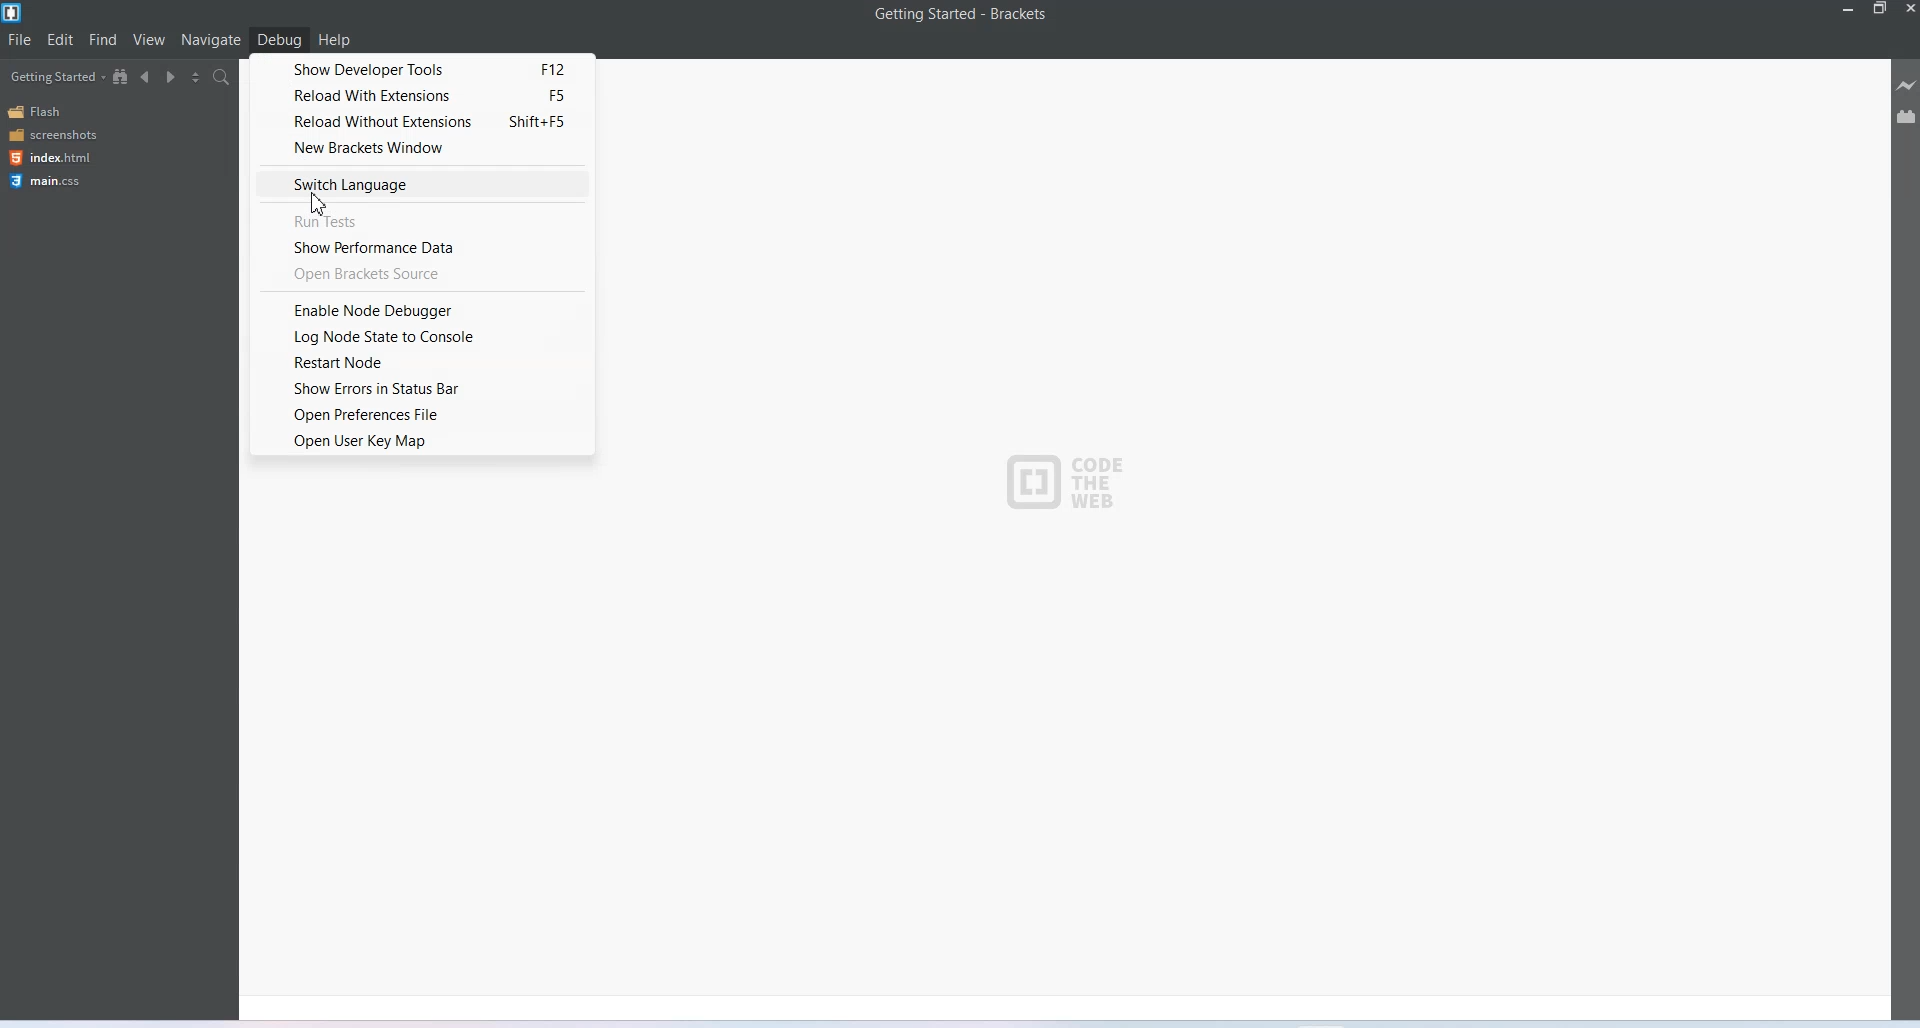 The height and width of the screenshot is (1028, 1920). Describe the element at coordinates (422, 274) in the screenshot. I see `Open Brackets source` at that location.